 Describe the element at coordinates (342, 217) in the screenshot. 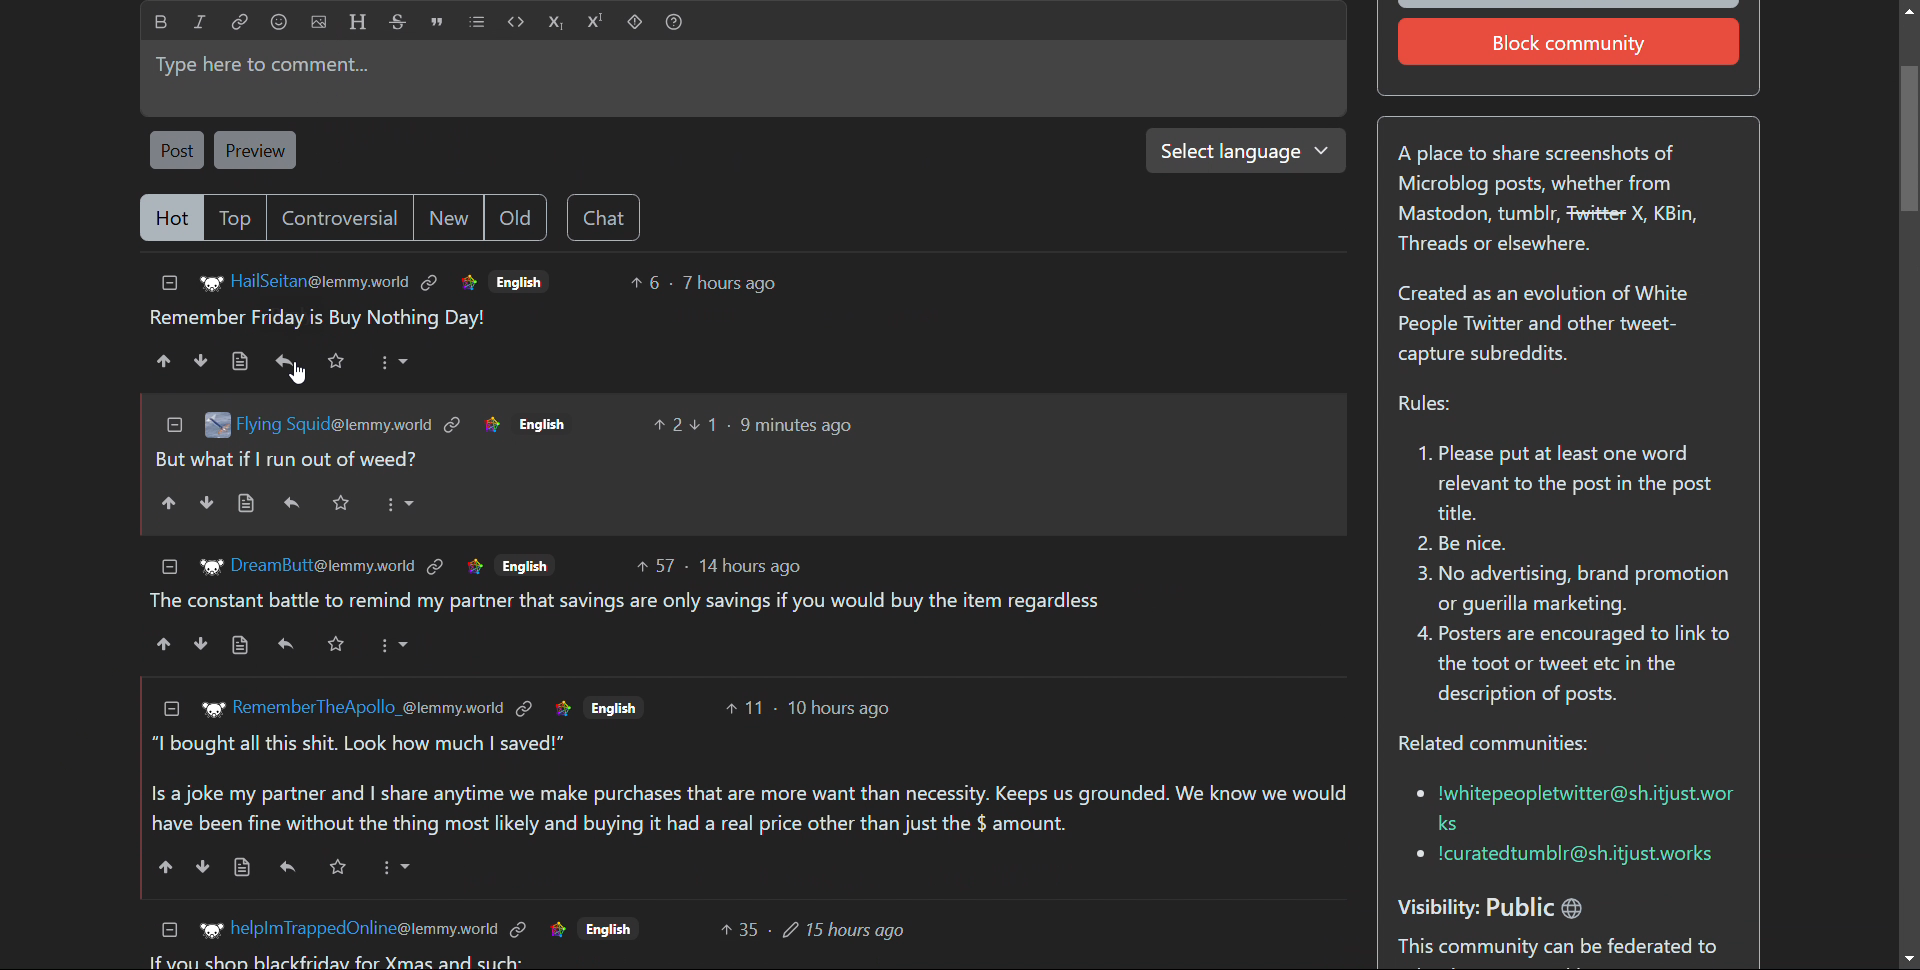

I see `controversial` at that location.